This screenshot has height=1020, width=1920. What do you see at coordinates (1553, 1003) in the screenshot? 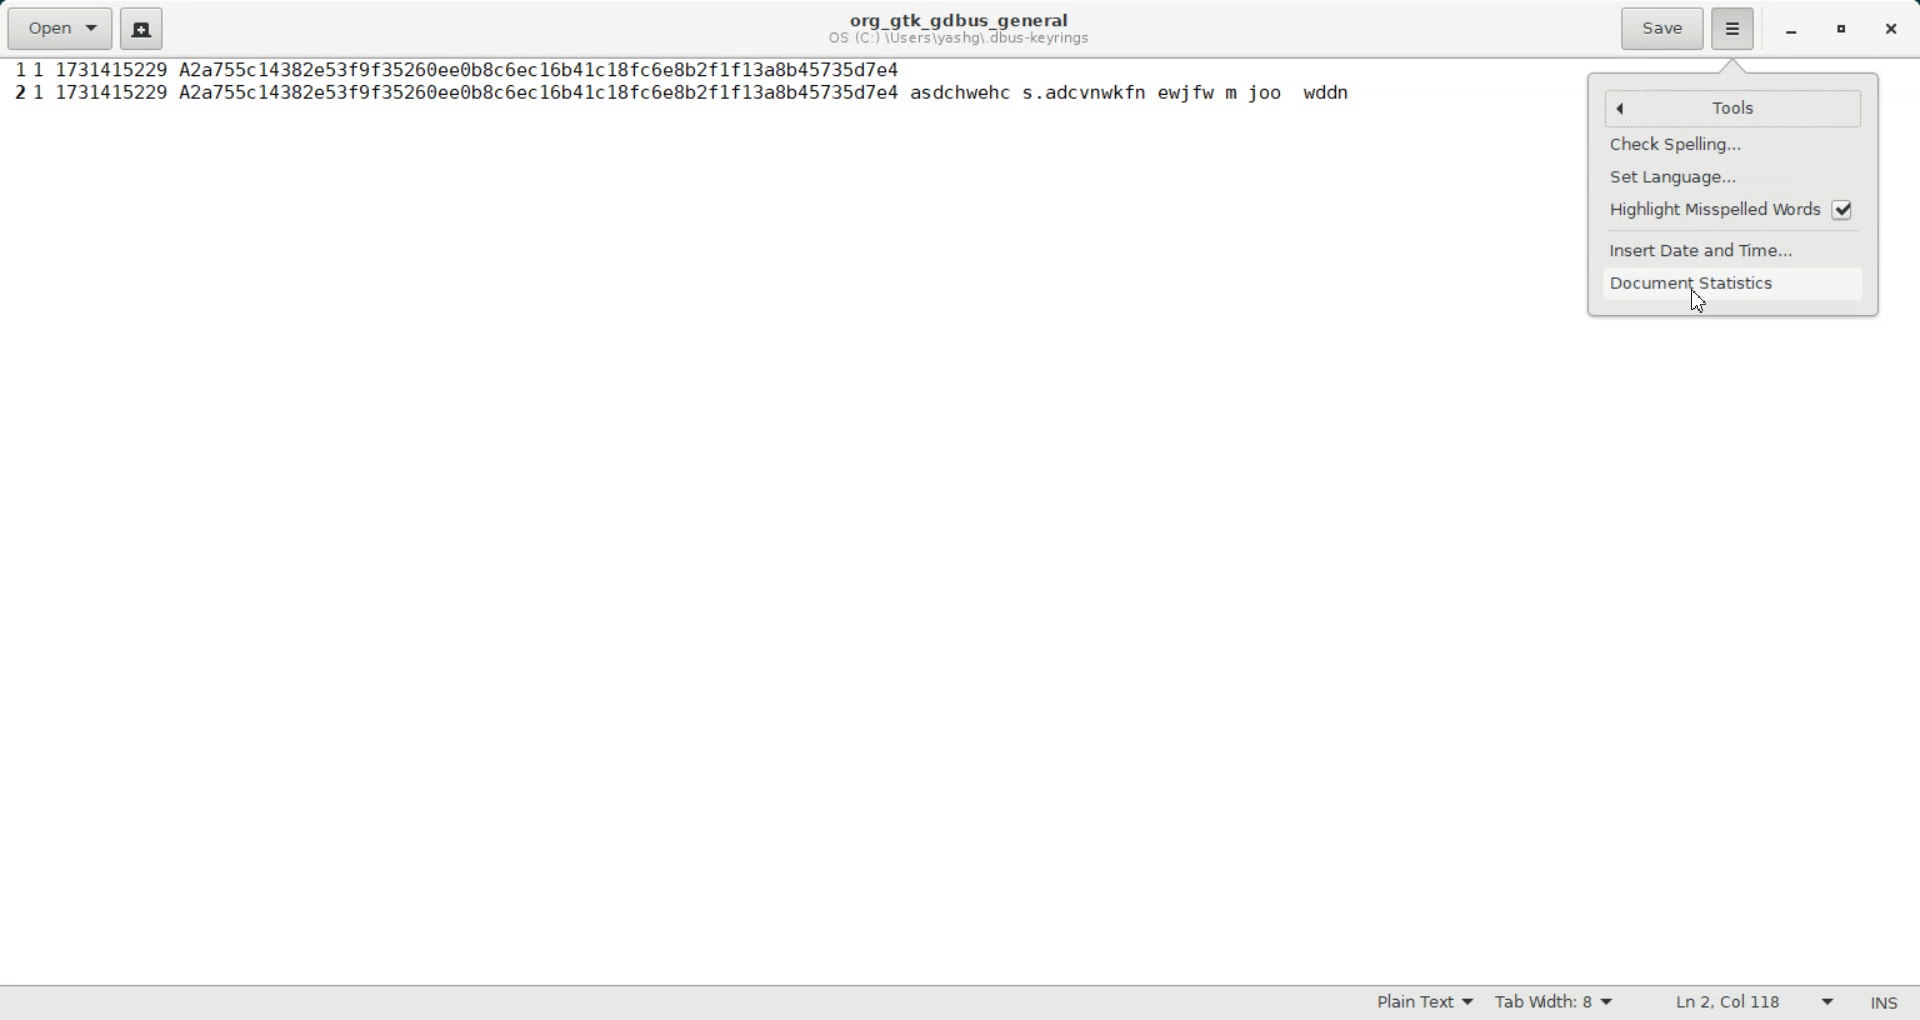
I see `Tab width: 8` at bounding box center [1553, 1003].